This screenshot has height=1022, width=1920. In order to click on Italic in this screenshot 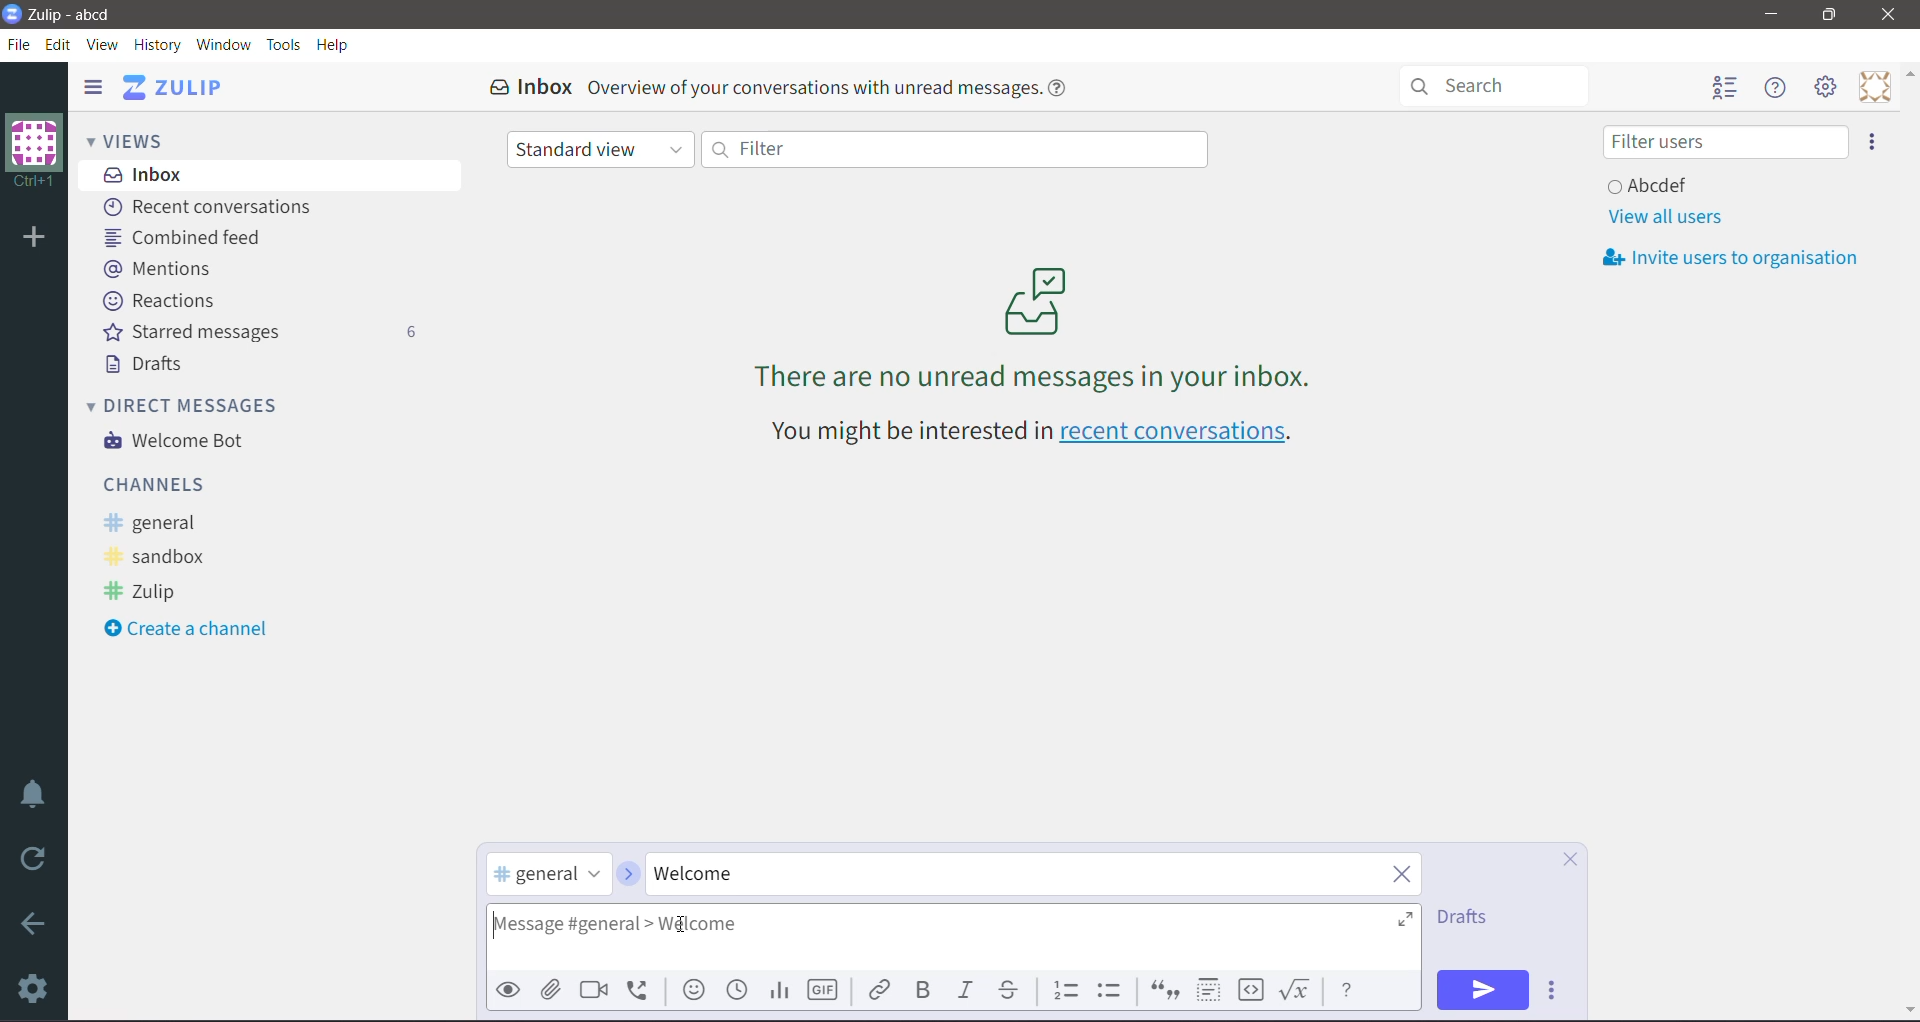, I will do `click(964, 990)`.